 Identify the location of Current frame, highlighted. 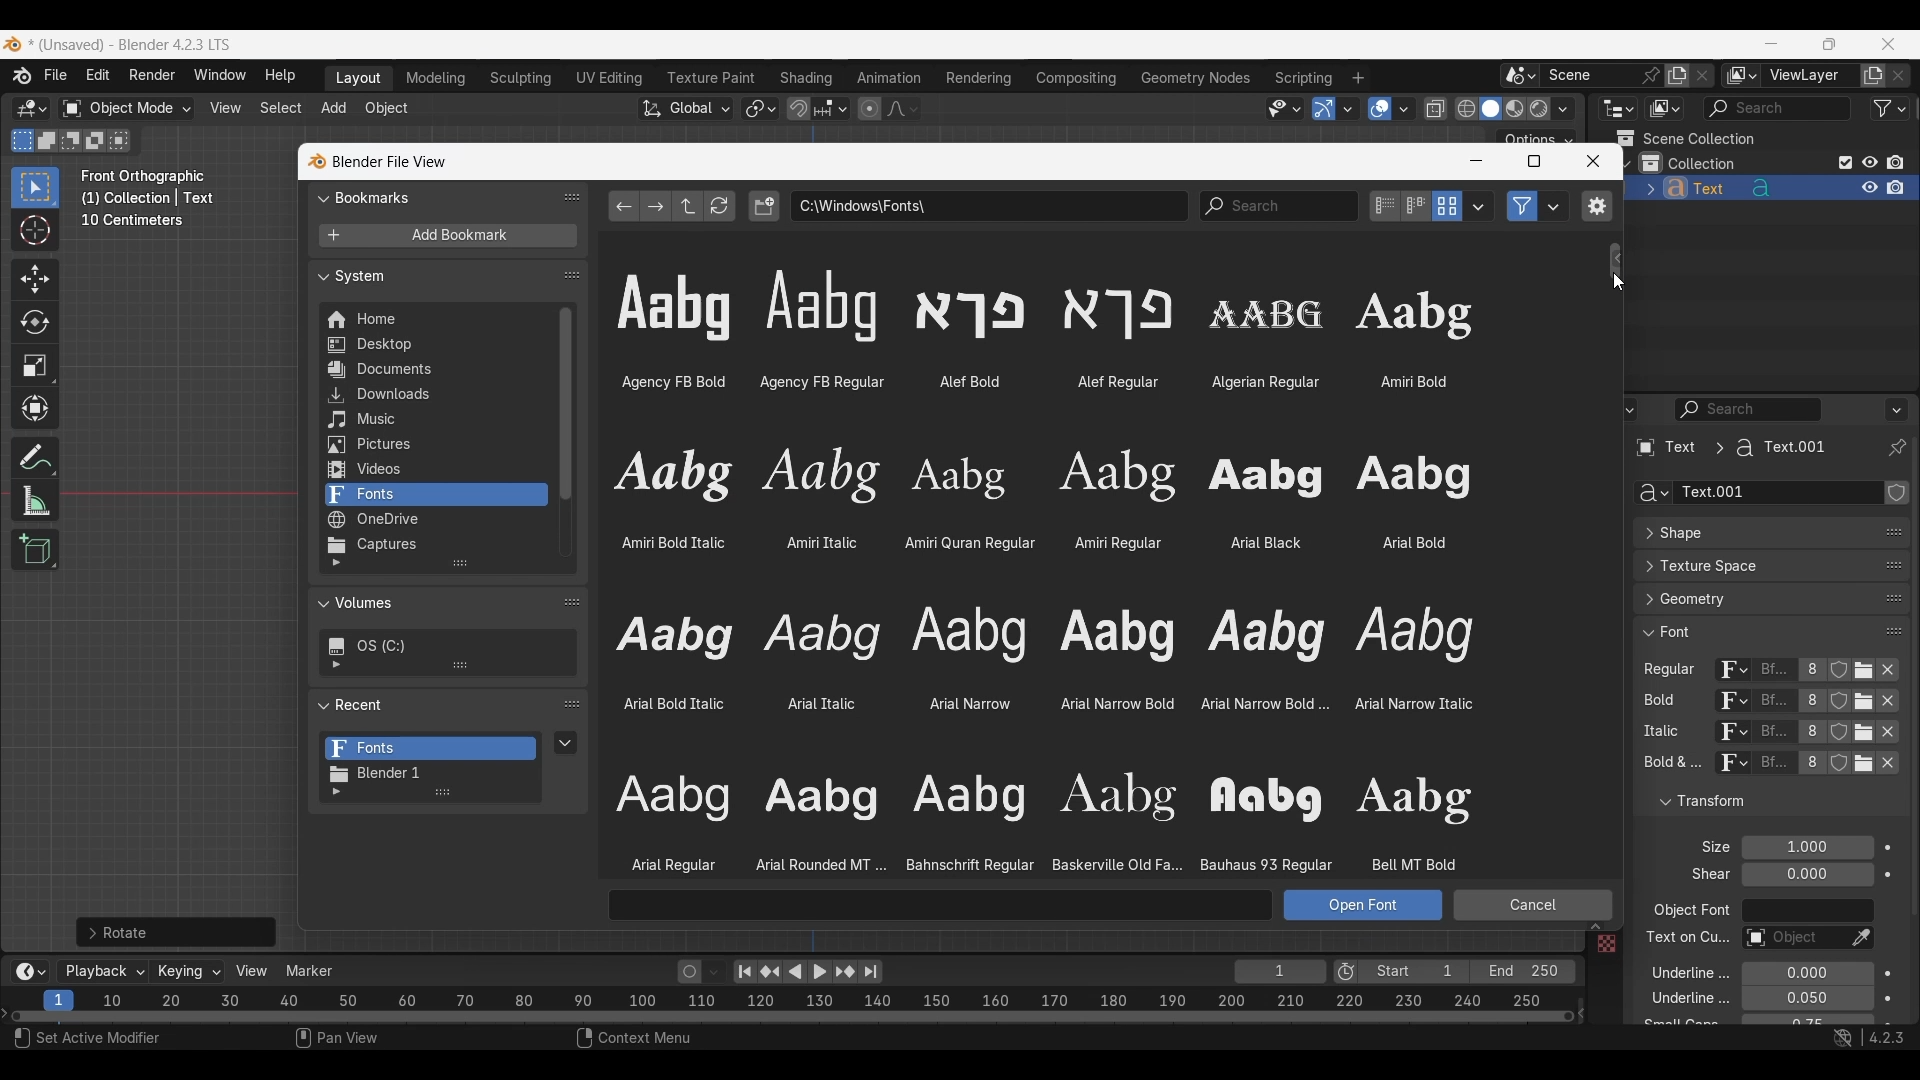
(60, 997).